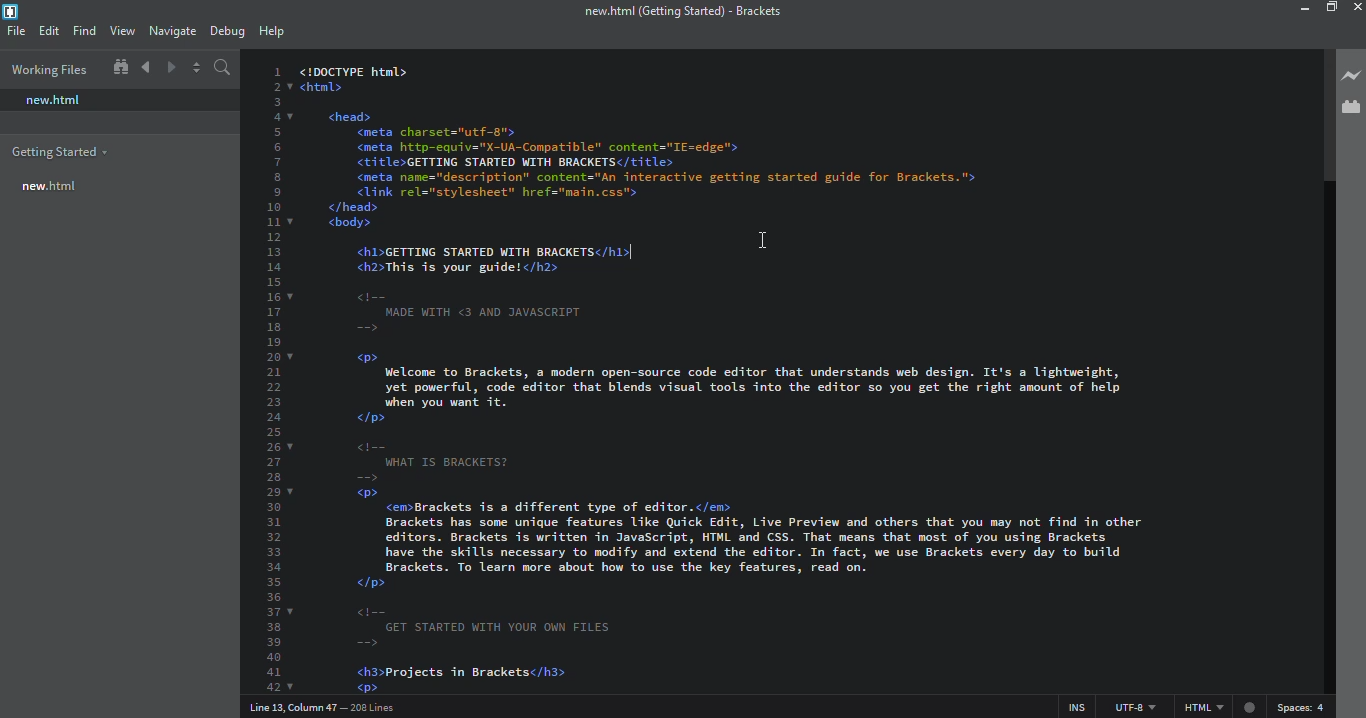 Image resolution: width=1366 pixels, height=718 pixels. What do you see at coordinates (60, 152) in the screenshot?
I see `getting started` at bounding box center [60, 152].